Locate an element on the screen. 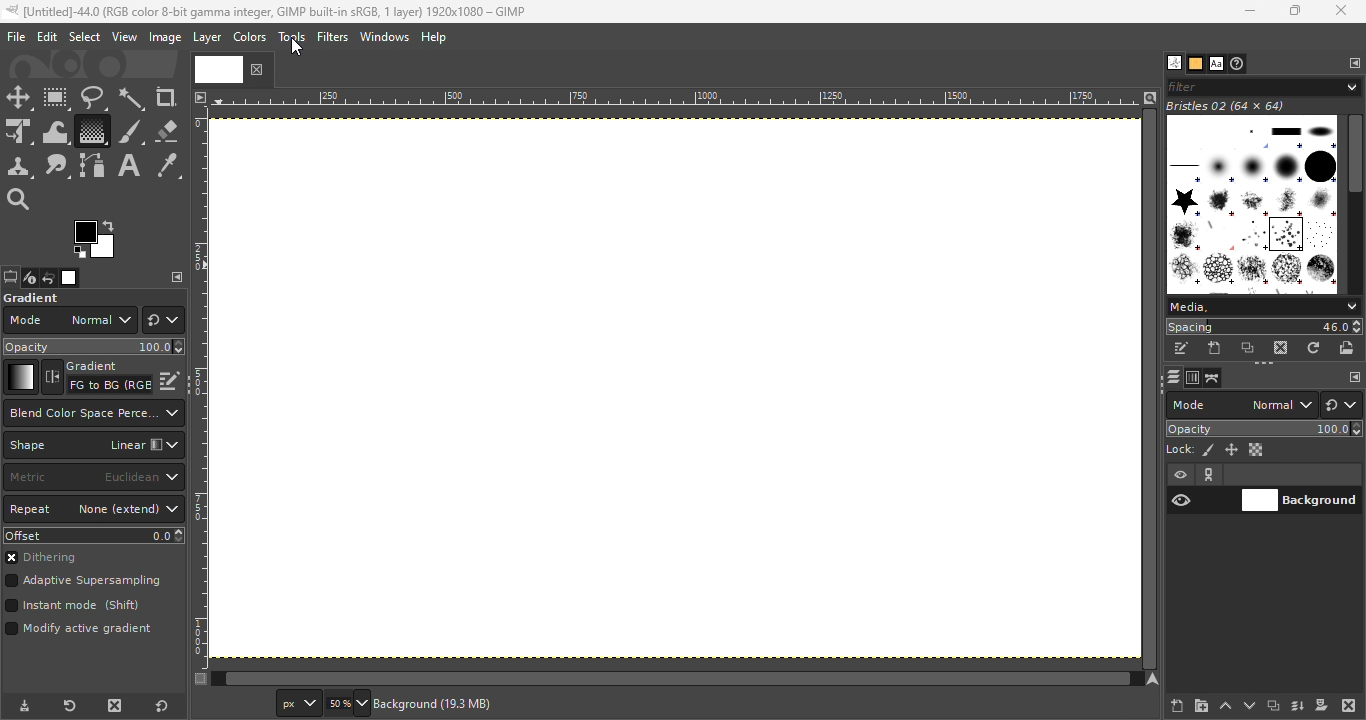 This screenshot has width=1366, height=720. Unified transform tool is located at coordinates (18, 133).